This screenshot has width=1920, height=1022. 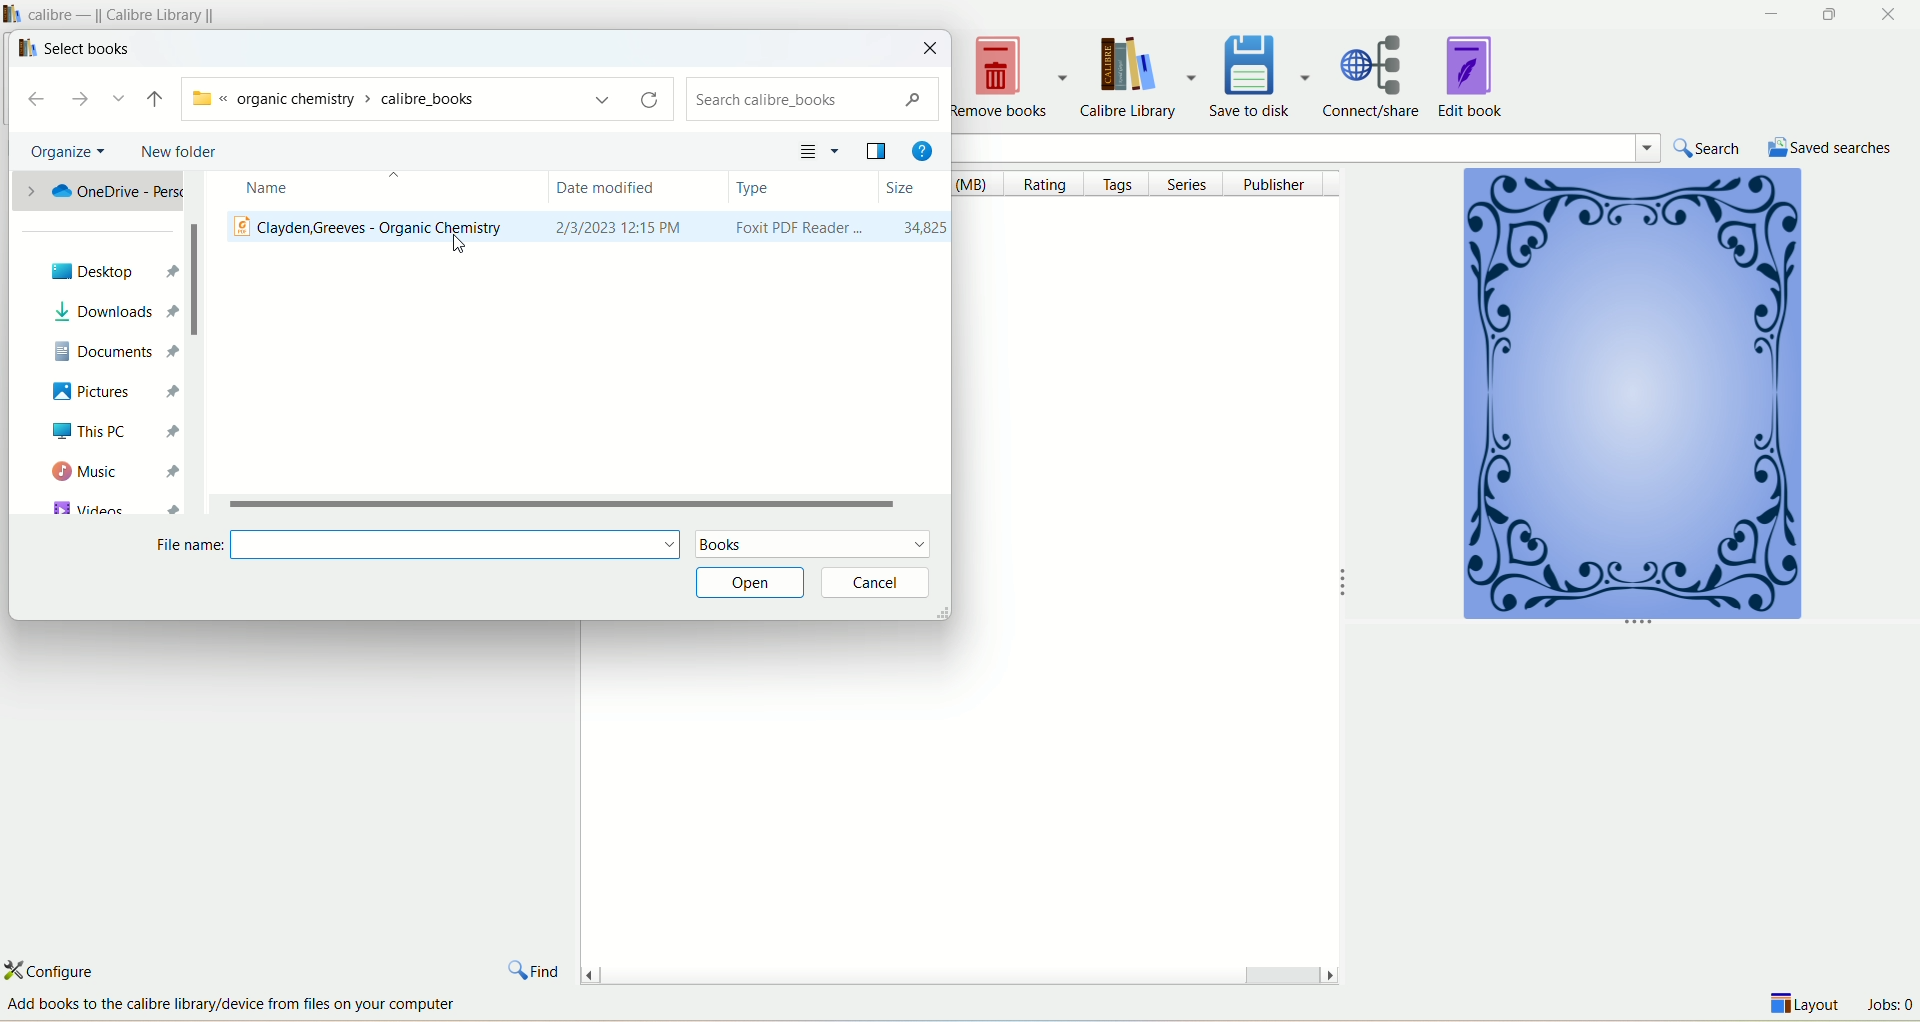 What do you see at coordinates (1828, 15) in the screenshot?
I see `maximize` at bounding box center [1828, 15].